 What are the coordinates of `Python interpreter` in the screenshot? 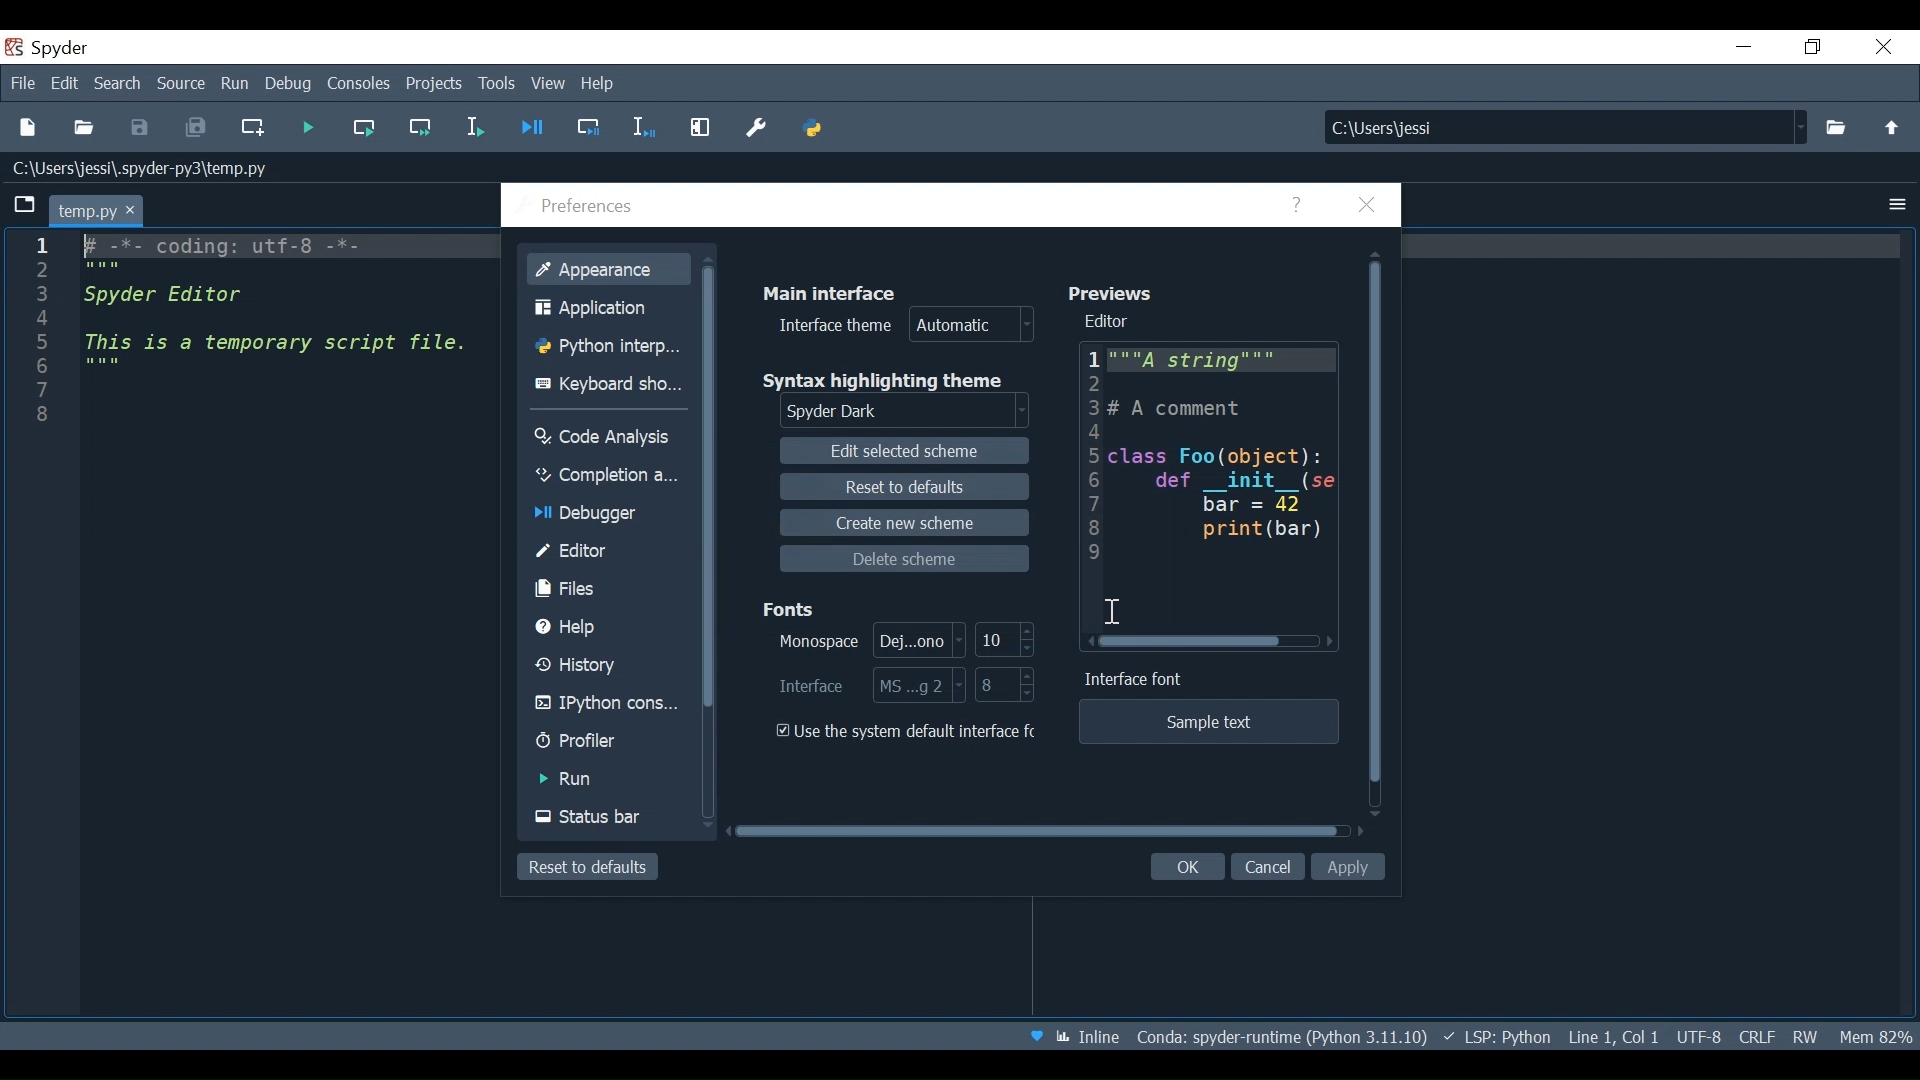 It's located at (608, 346).